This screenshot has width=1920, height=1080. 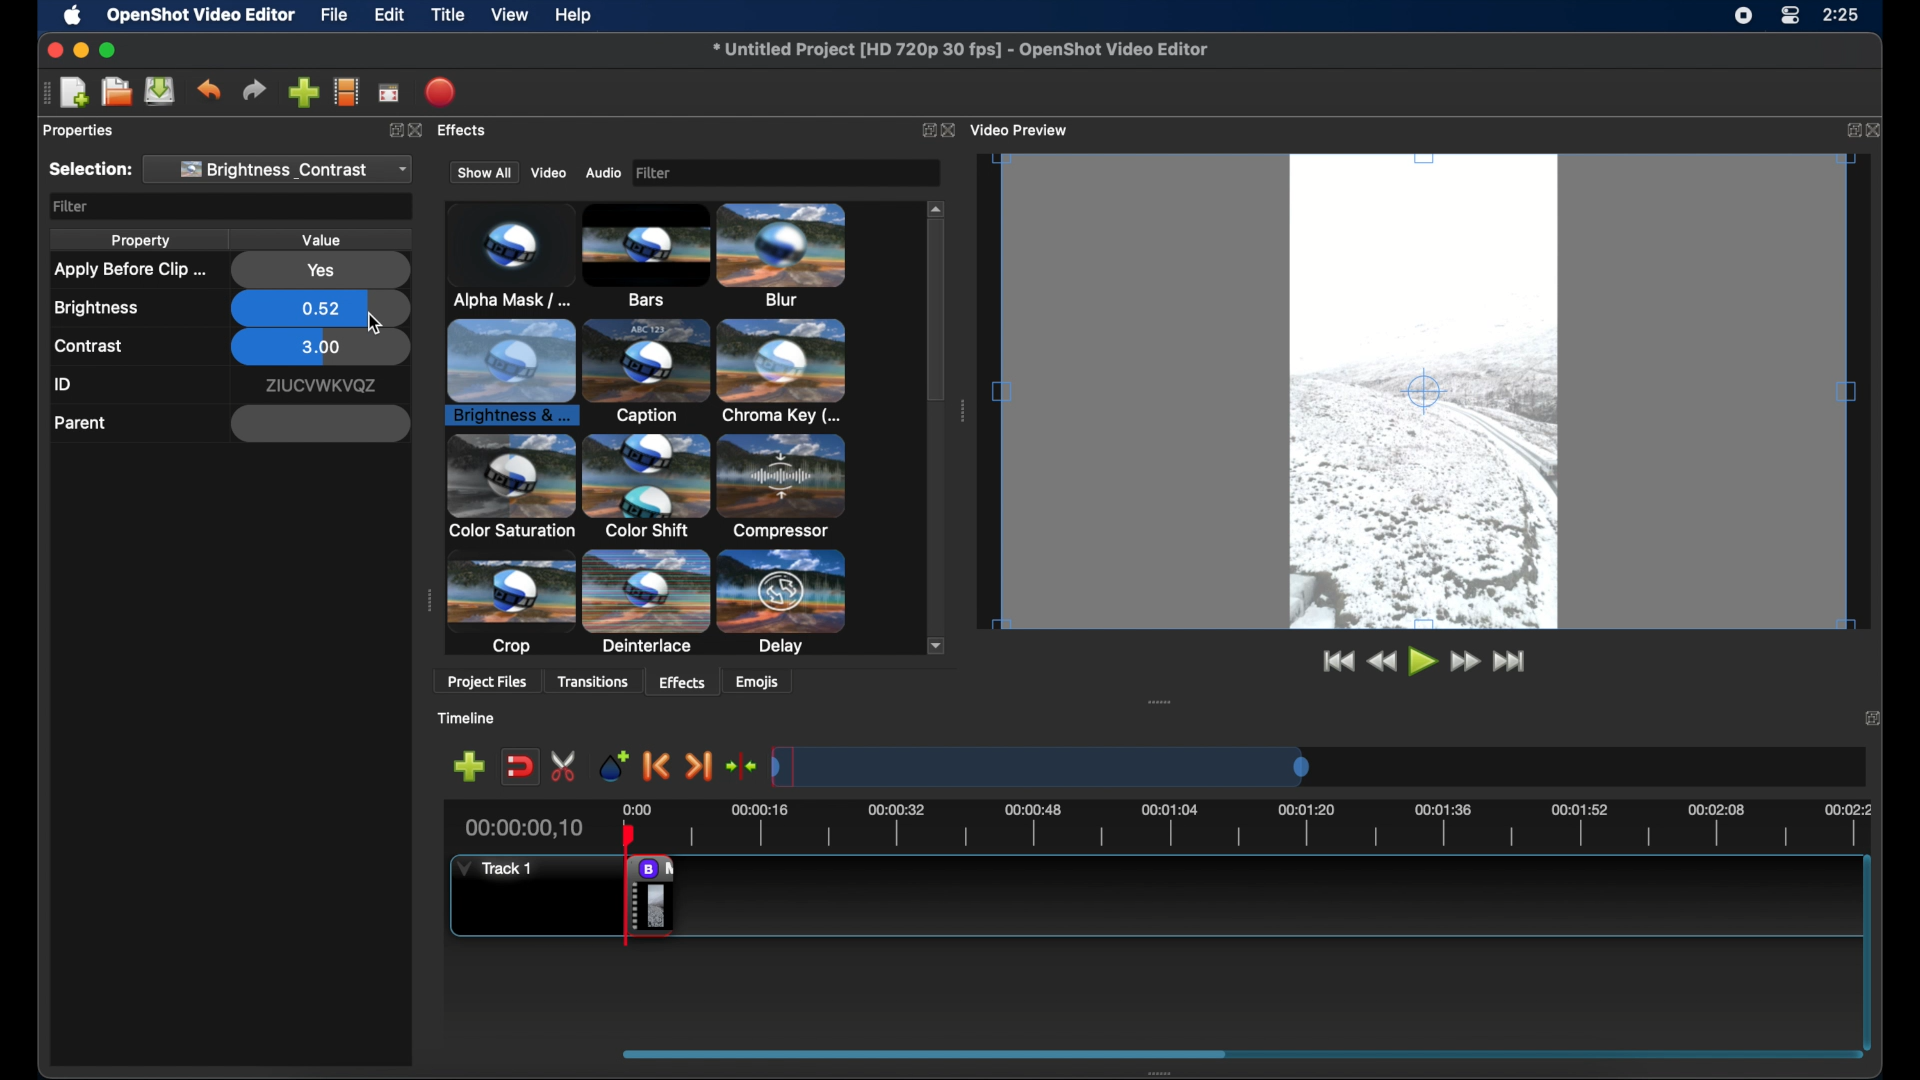 What do you see at coordinates (481, 173) in the screenshot?
I see `show all` at bounding box center [481, 173].